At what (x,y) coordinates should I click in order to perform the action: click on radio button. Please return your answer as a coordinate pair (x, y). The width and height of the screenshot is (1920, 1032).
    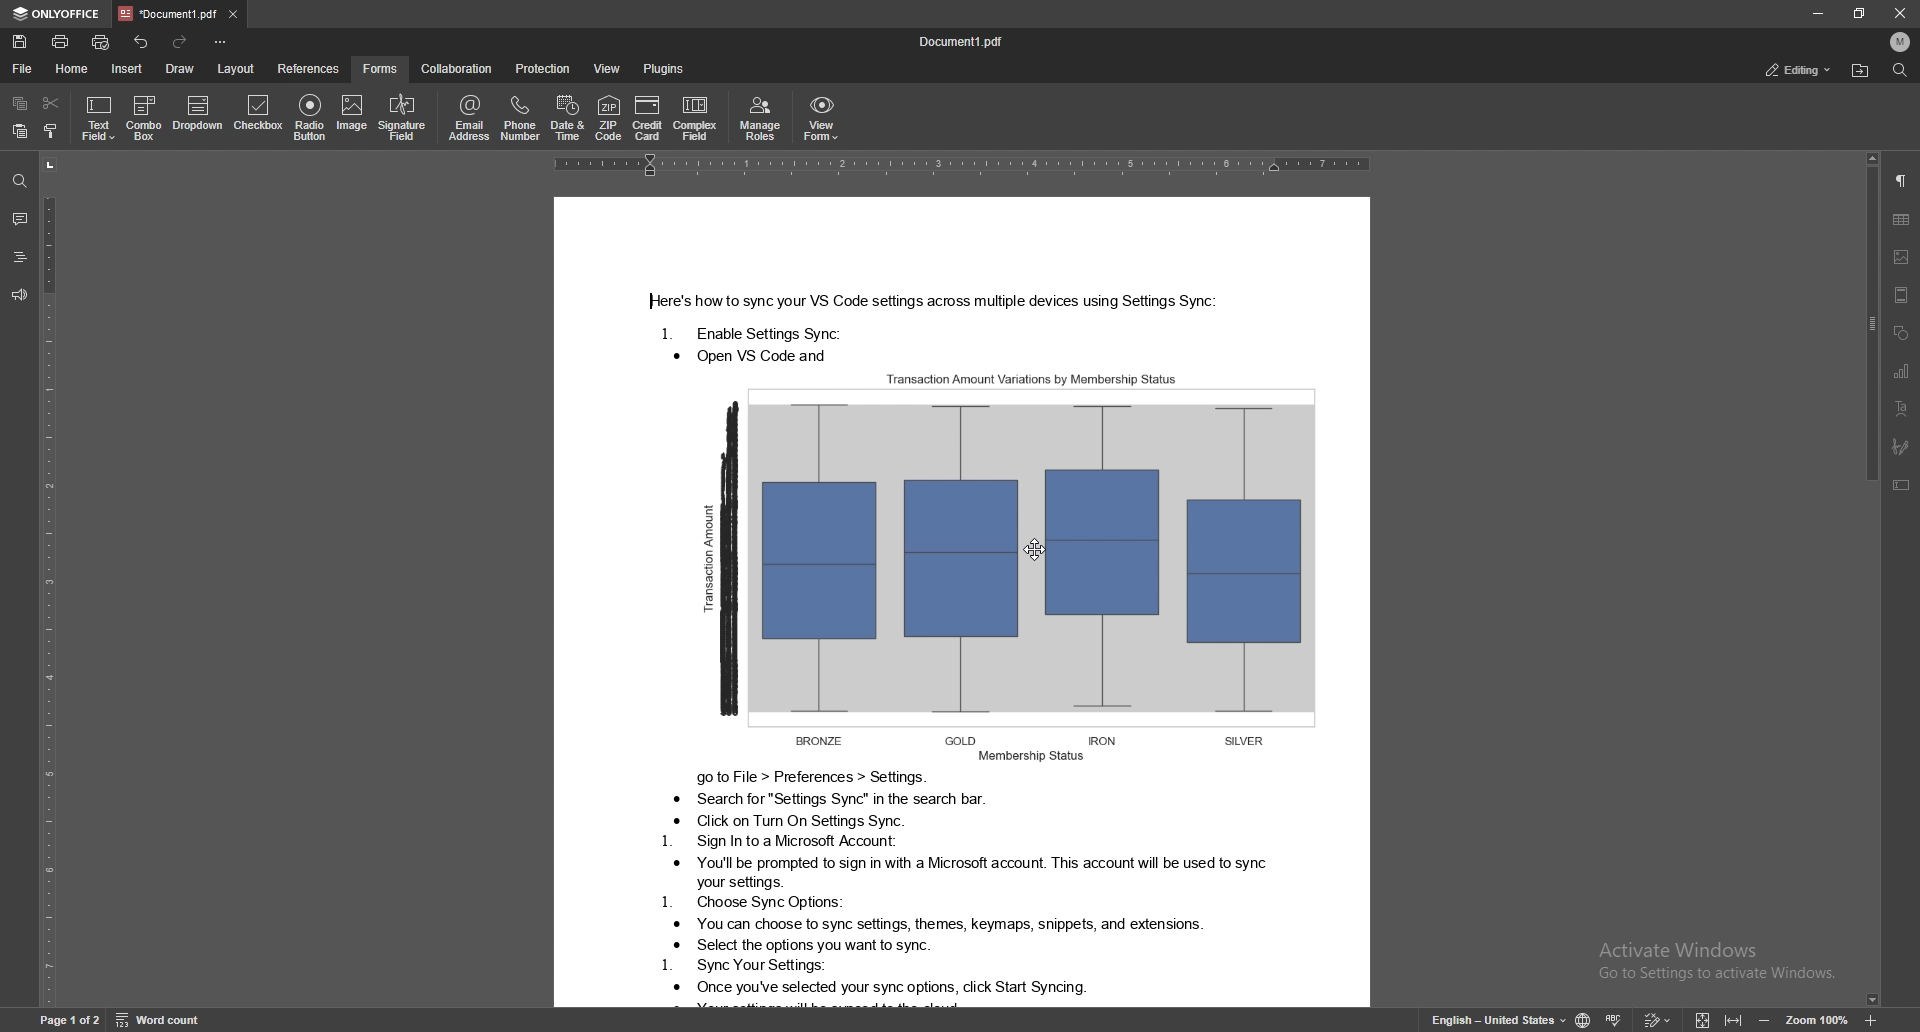
    Looking at the image, I should click on (310, 116).